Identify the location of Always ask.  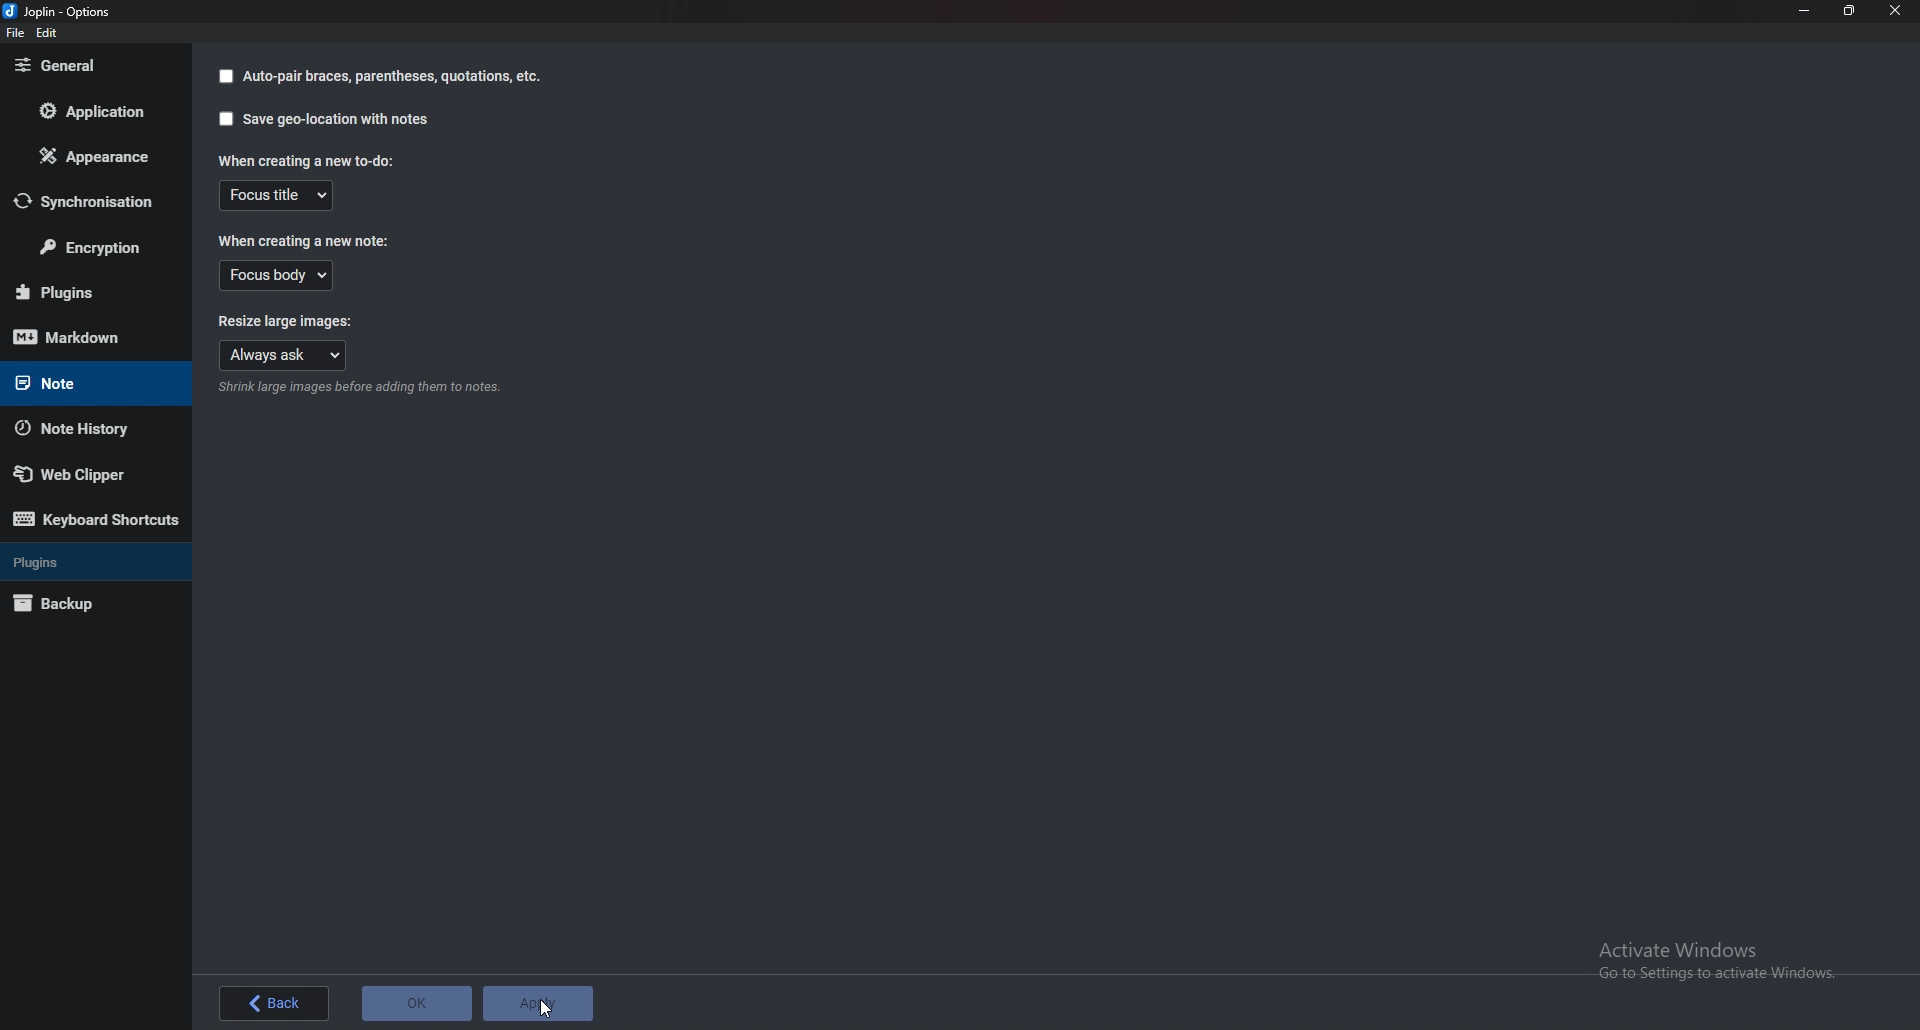
(283, 357).